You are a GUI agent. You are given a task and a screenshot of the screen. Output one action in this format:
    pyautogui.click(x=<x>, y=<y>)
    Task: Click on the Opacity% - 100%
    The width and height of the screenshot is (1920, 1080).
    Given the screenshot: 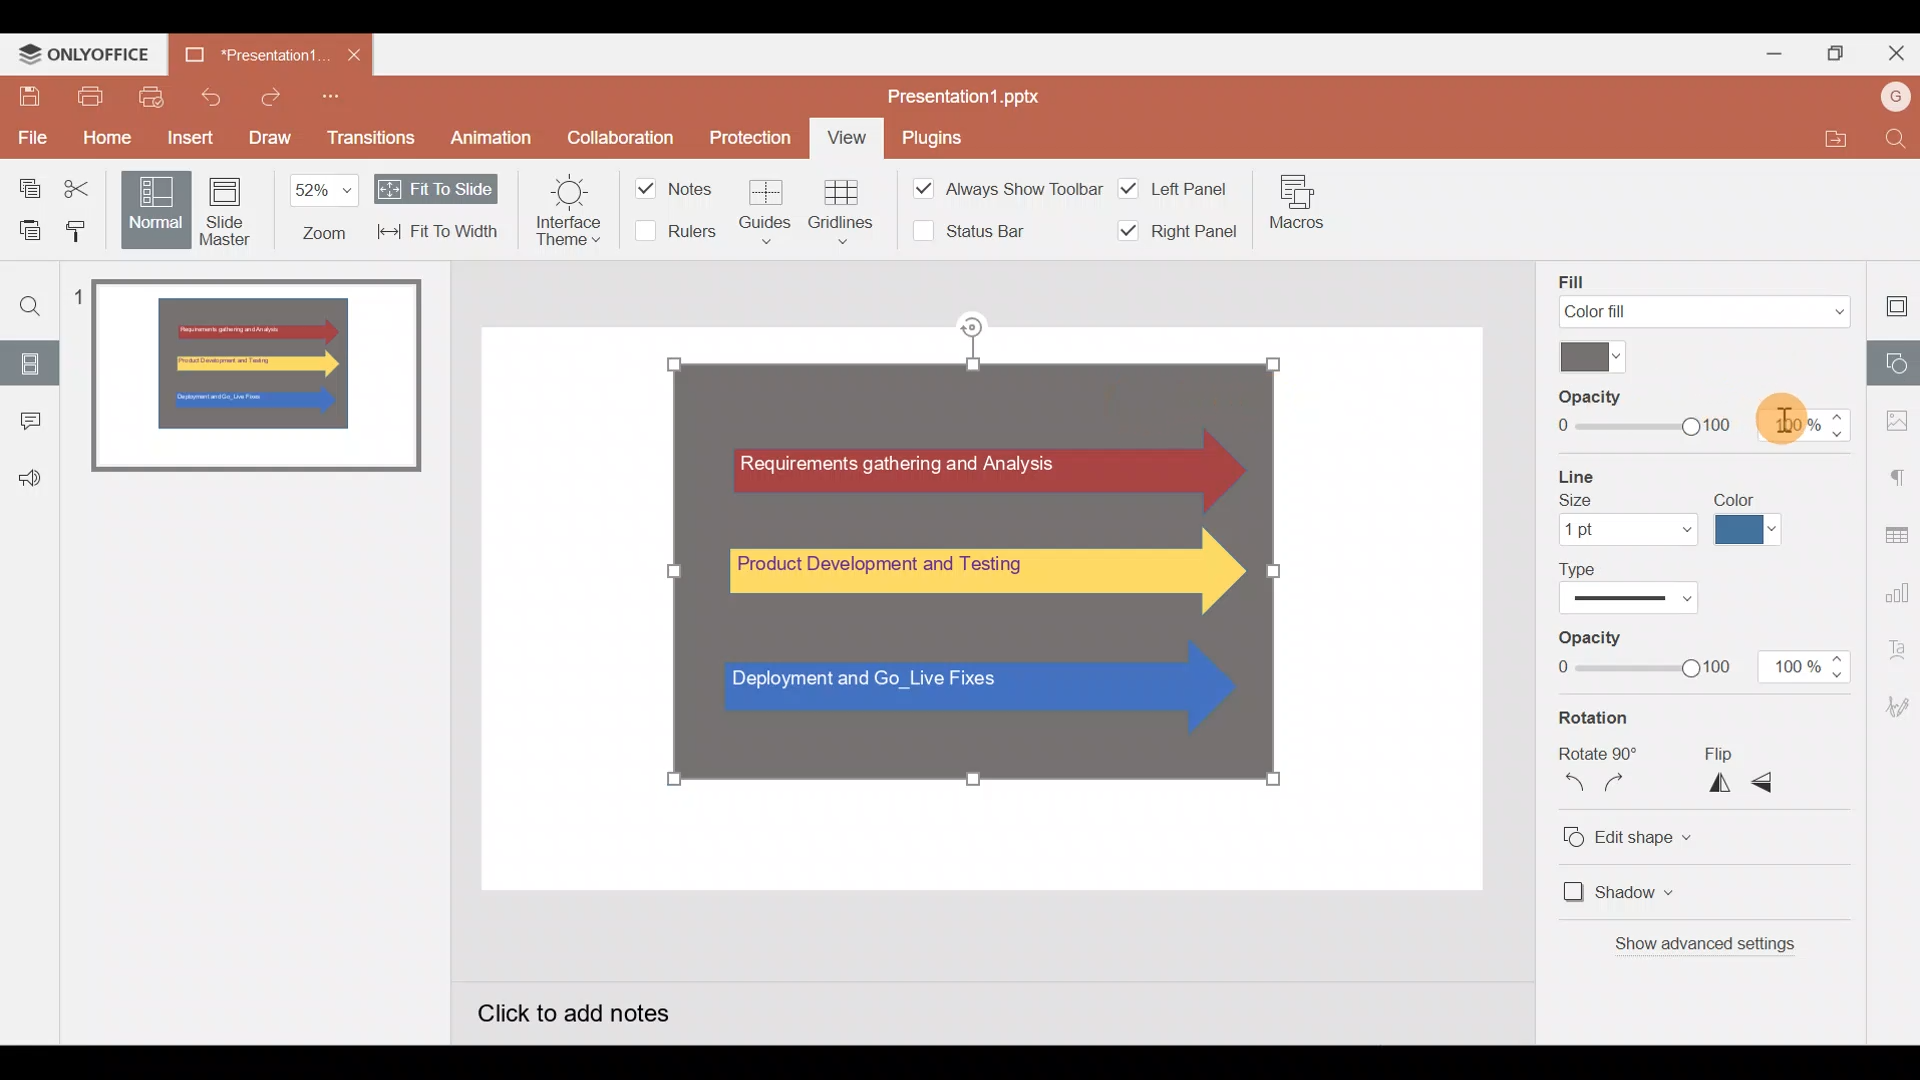 What is the action you would take?
    pyautogui.click(x=1807, y=668)
    